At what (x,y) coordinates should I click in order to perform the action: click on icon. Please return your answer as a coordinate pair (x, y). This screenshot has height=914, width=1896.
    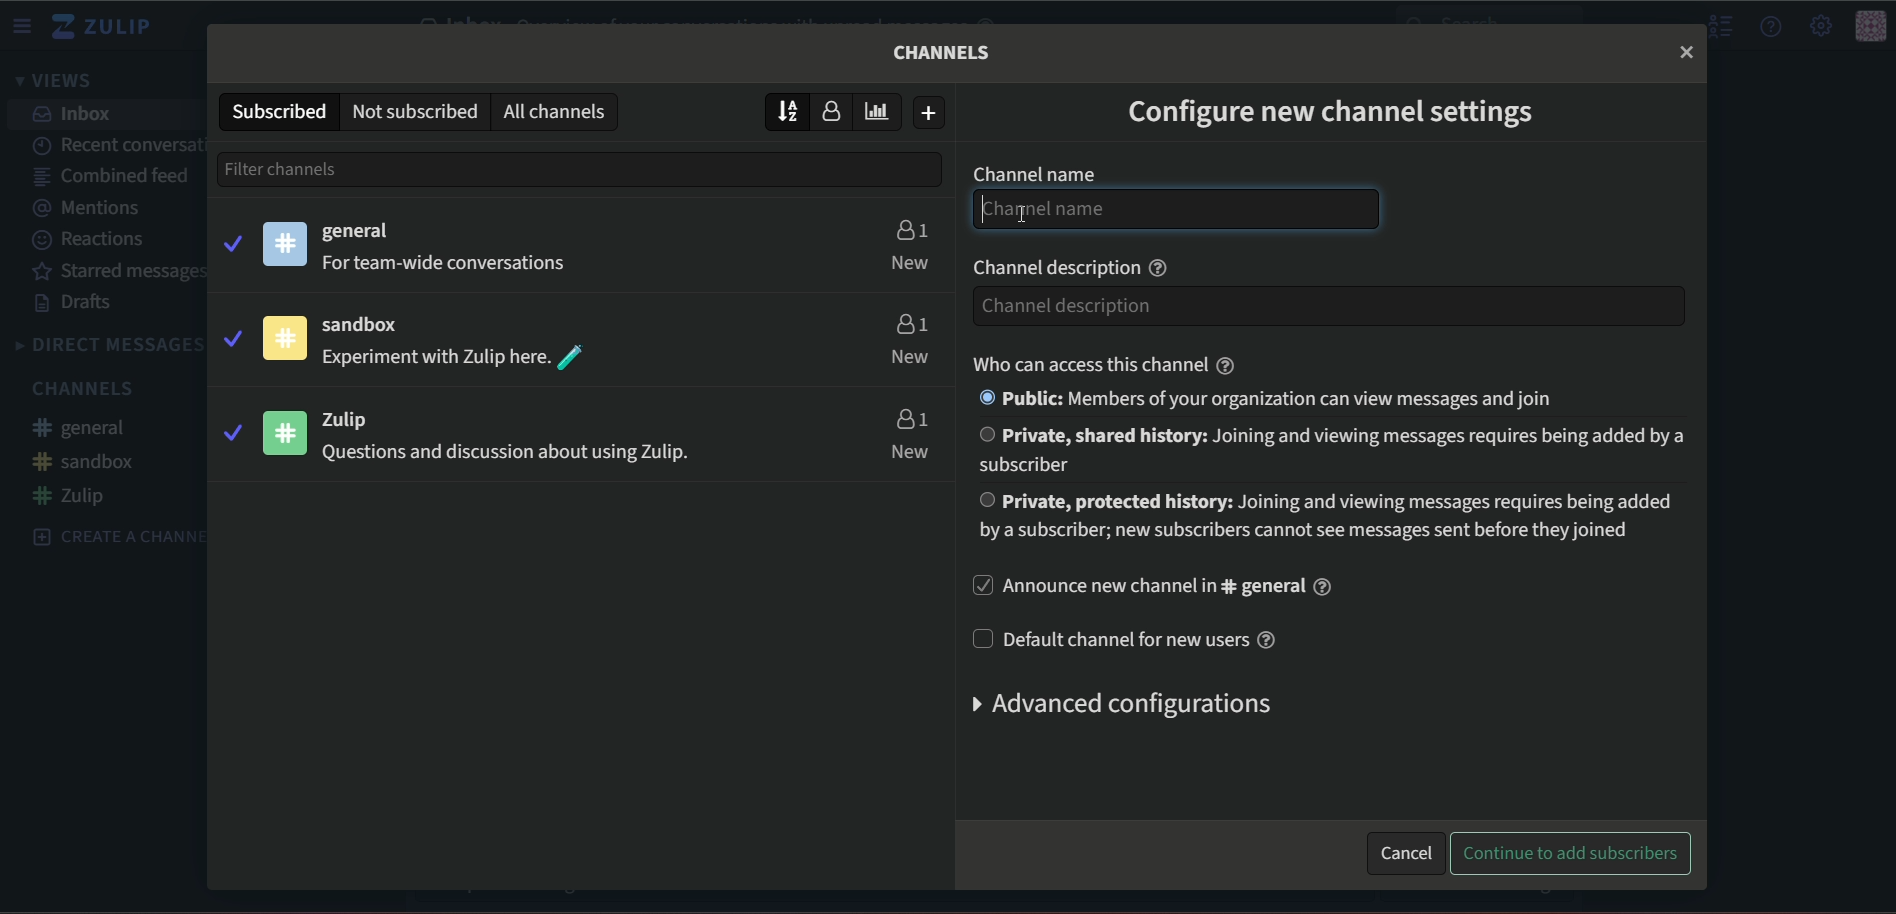
    Looking at the image, I should click on (1871, 27).